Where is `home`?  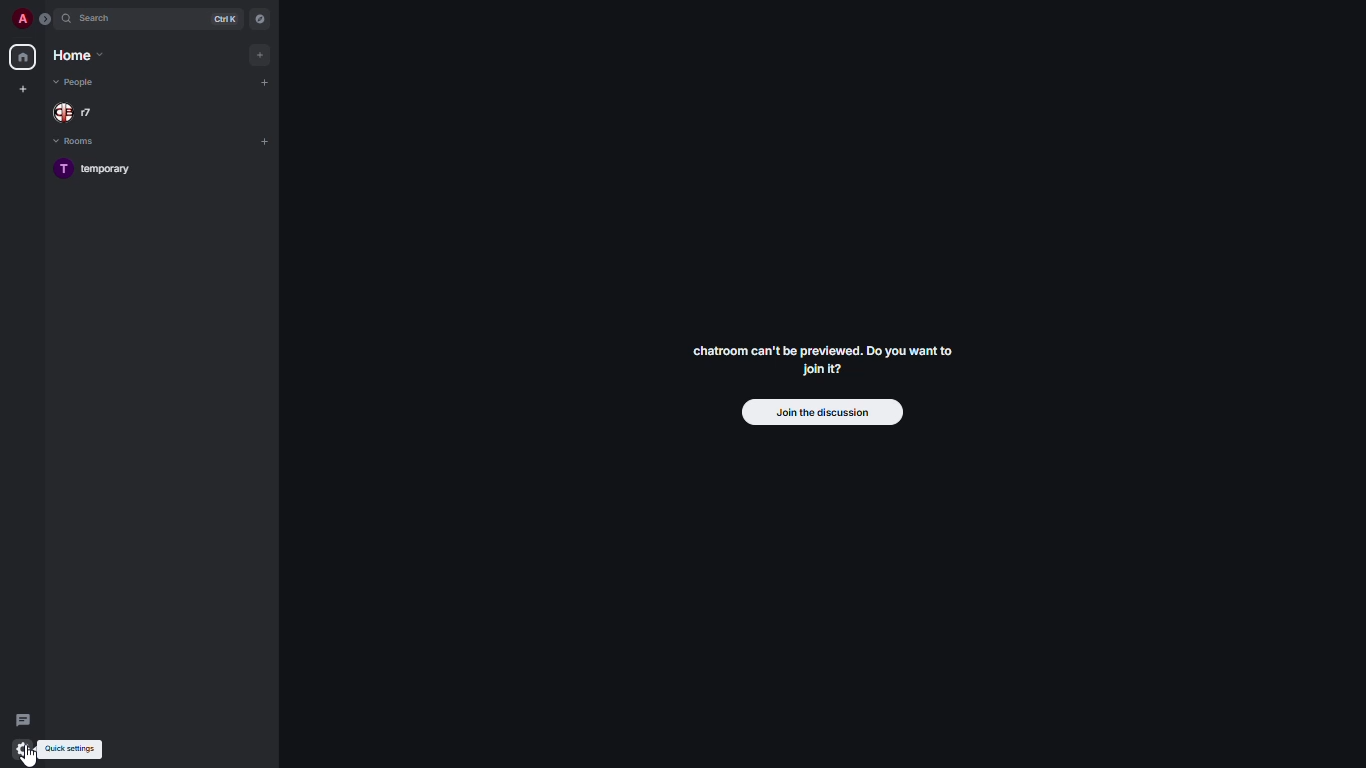 home is located at coordinates (80, 53).